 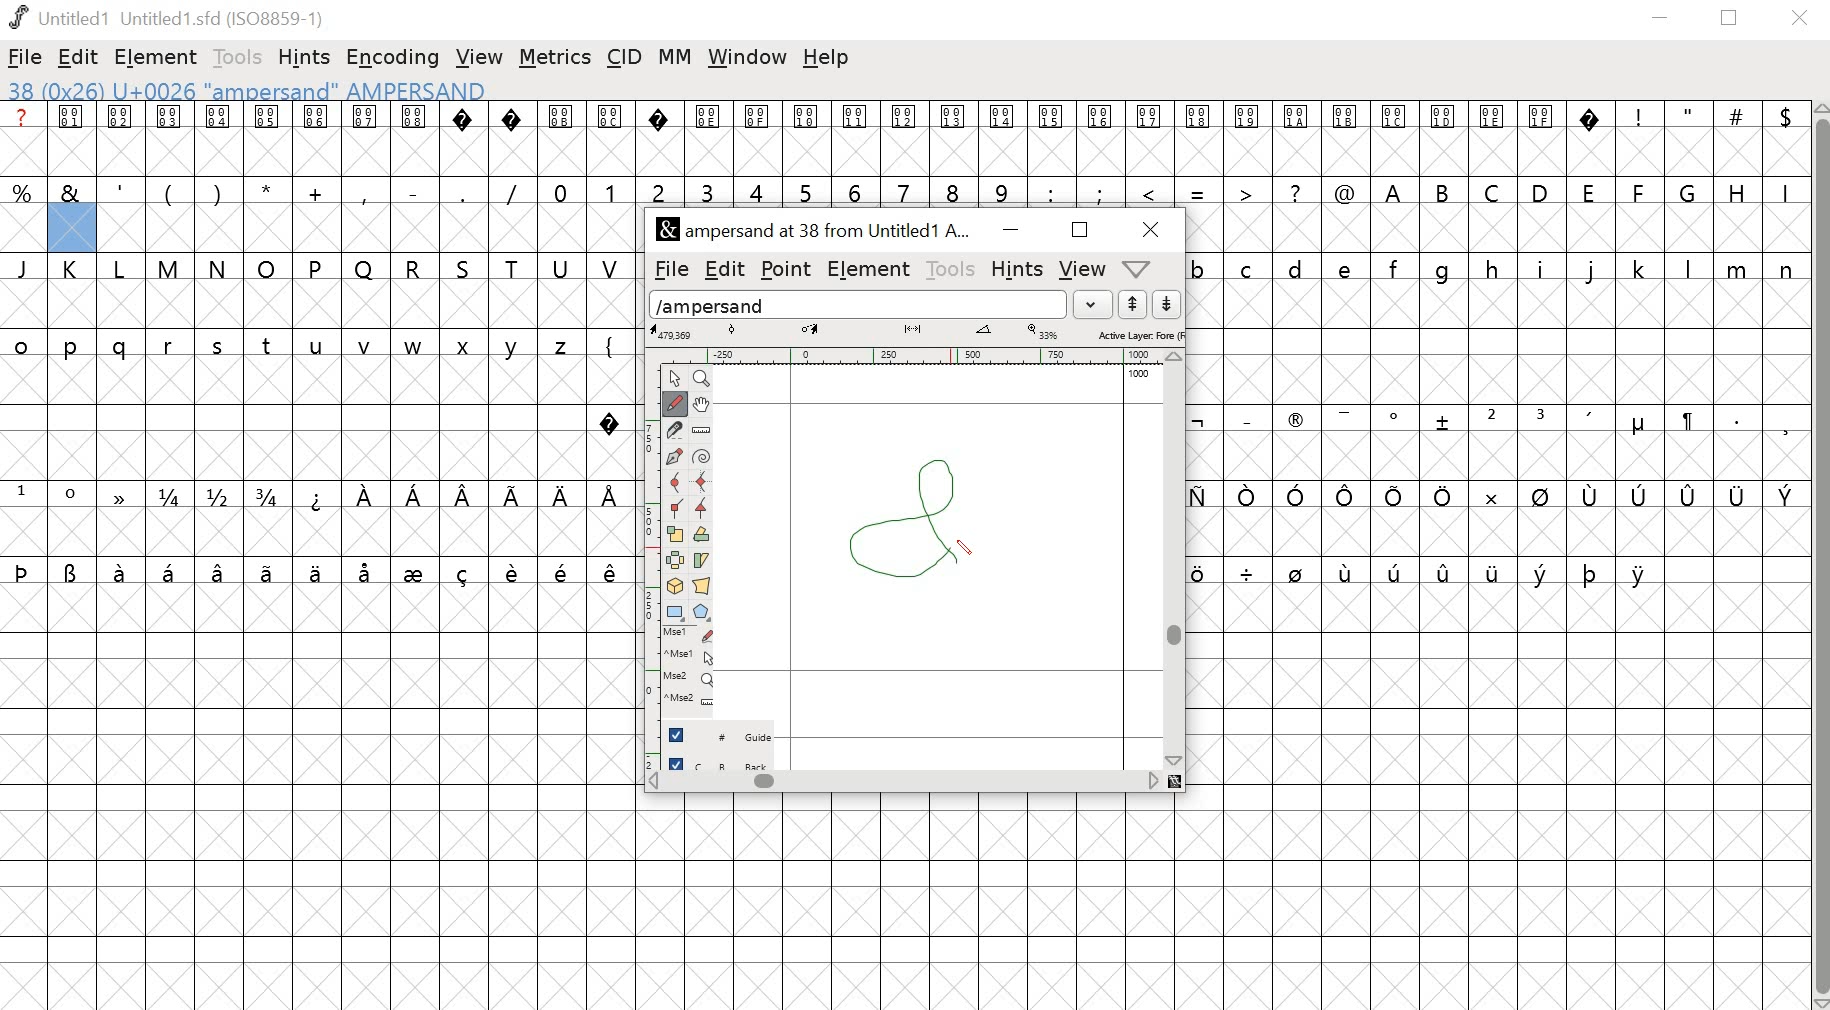 What do you see at coordinates (1001, 191) in the screenshot?
I see `9` at bounding box center [1001, 191].